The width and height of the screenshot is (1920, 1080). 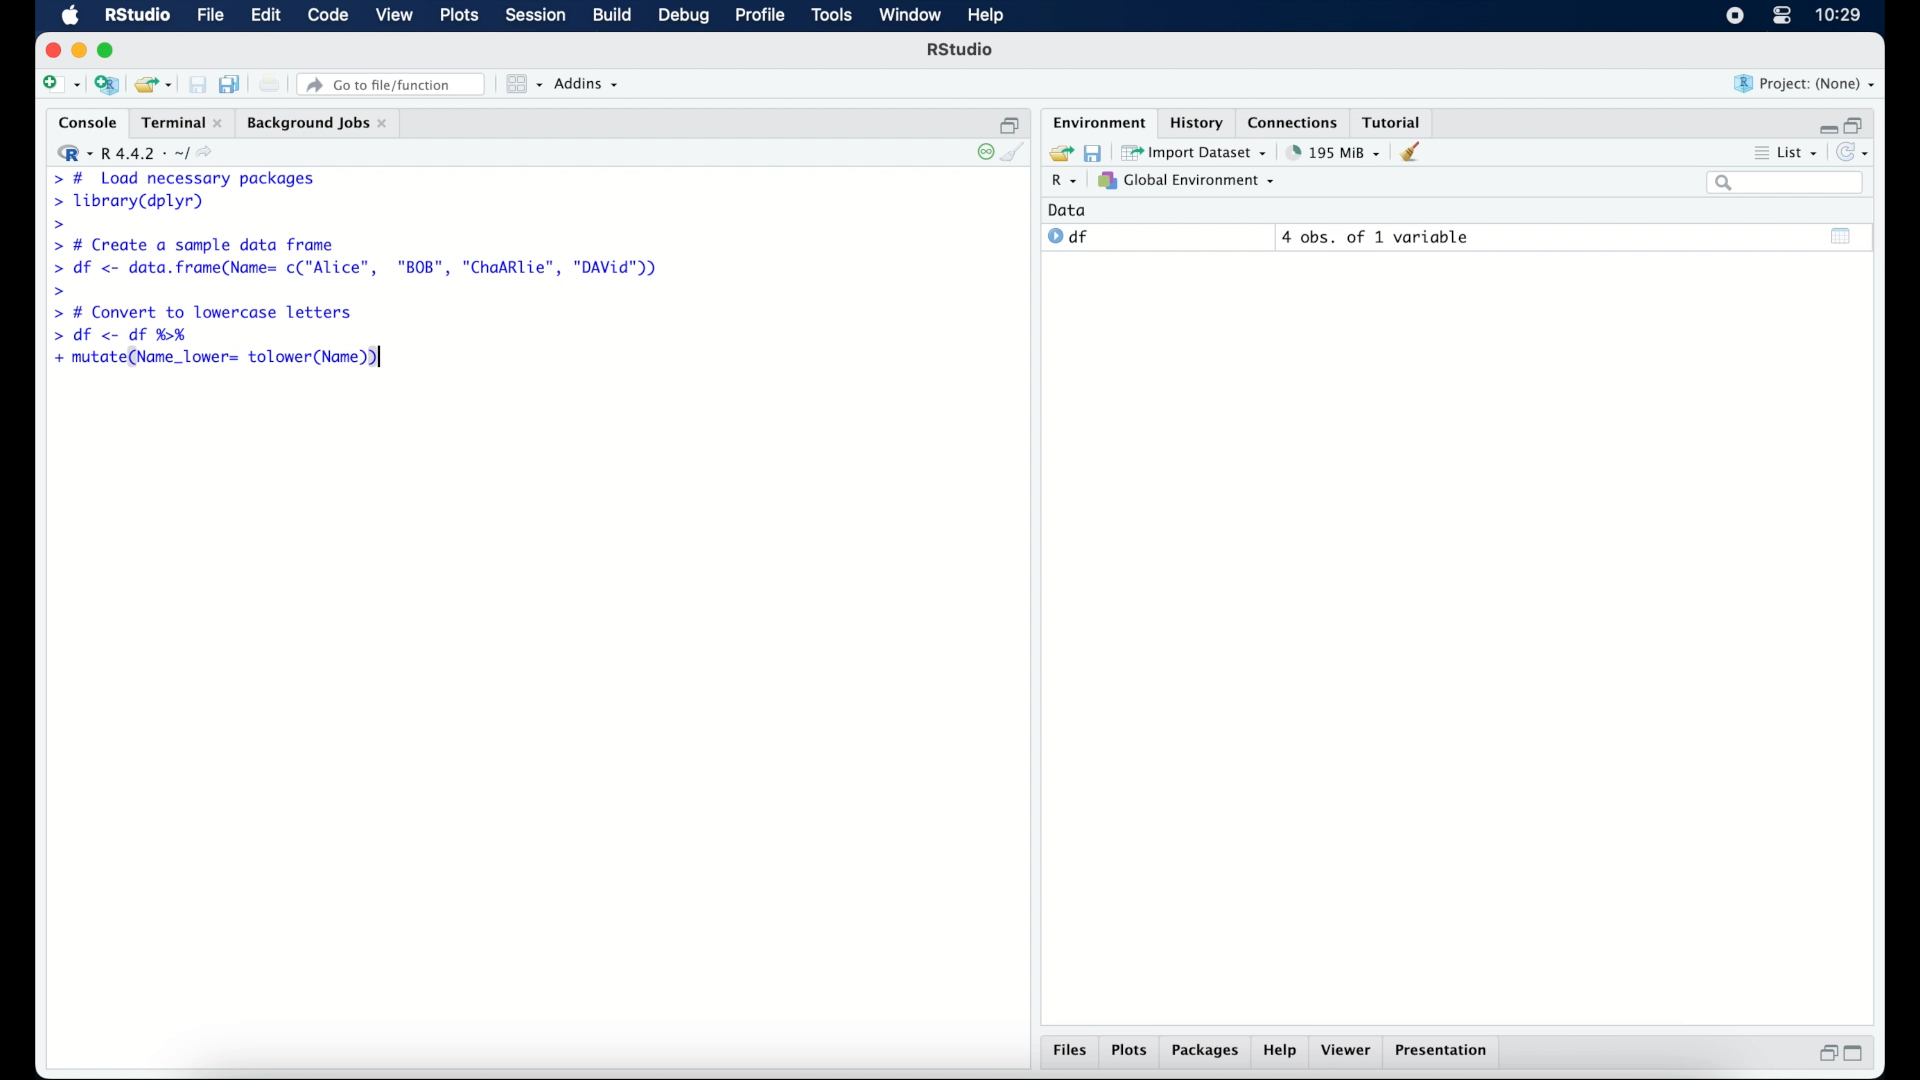 What do you see at coordinates (208, 16) in the screenshot?
I see `file` at bounding box center [208, 16].